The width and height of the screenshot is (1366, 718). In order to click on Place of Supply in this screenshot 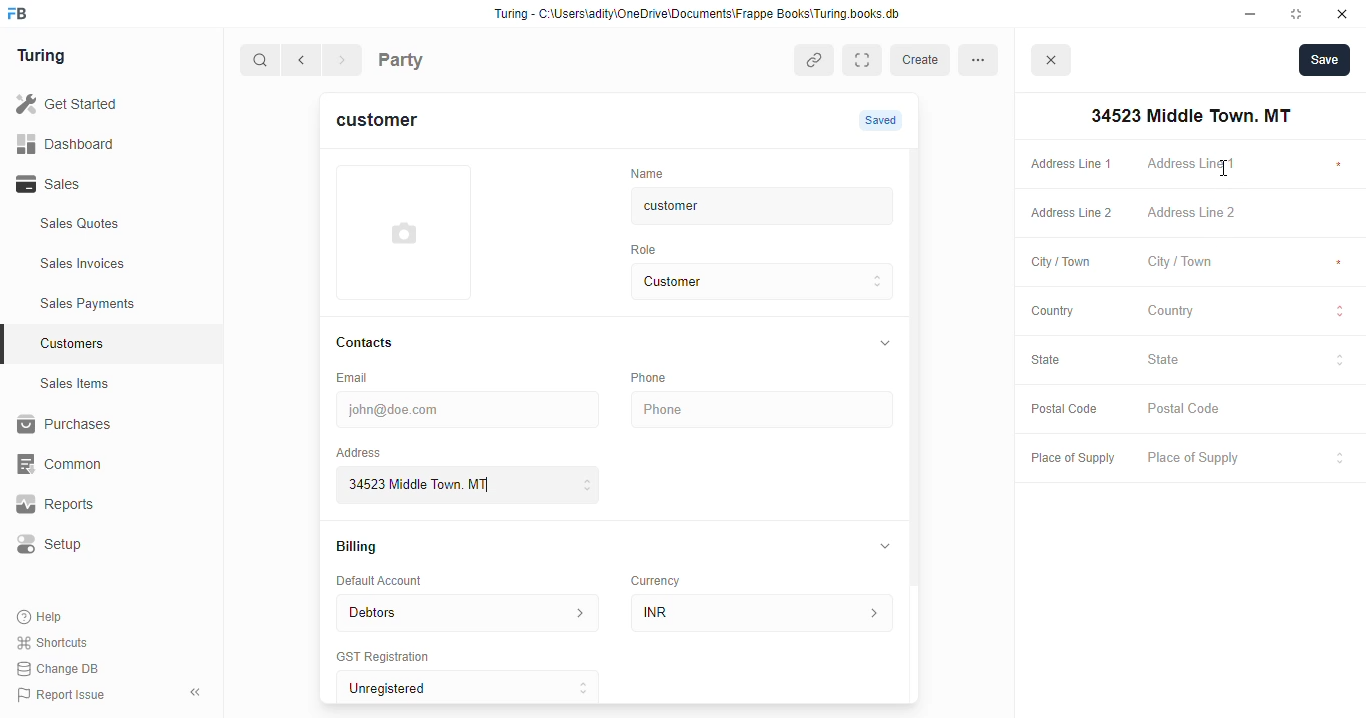, I will do `click(1068, 459)`.